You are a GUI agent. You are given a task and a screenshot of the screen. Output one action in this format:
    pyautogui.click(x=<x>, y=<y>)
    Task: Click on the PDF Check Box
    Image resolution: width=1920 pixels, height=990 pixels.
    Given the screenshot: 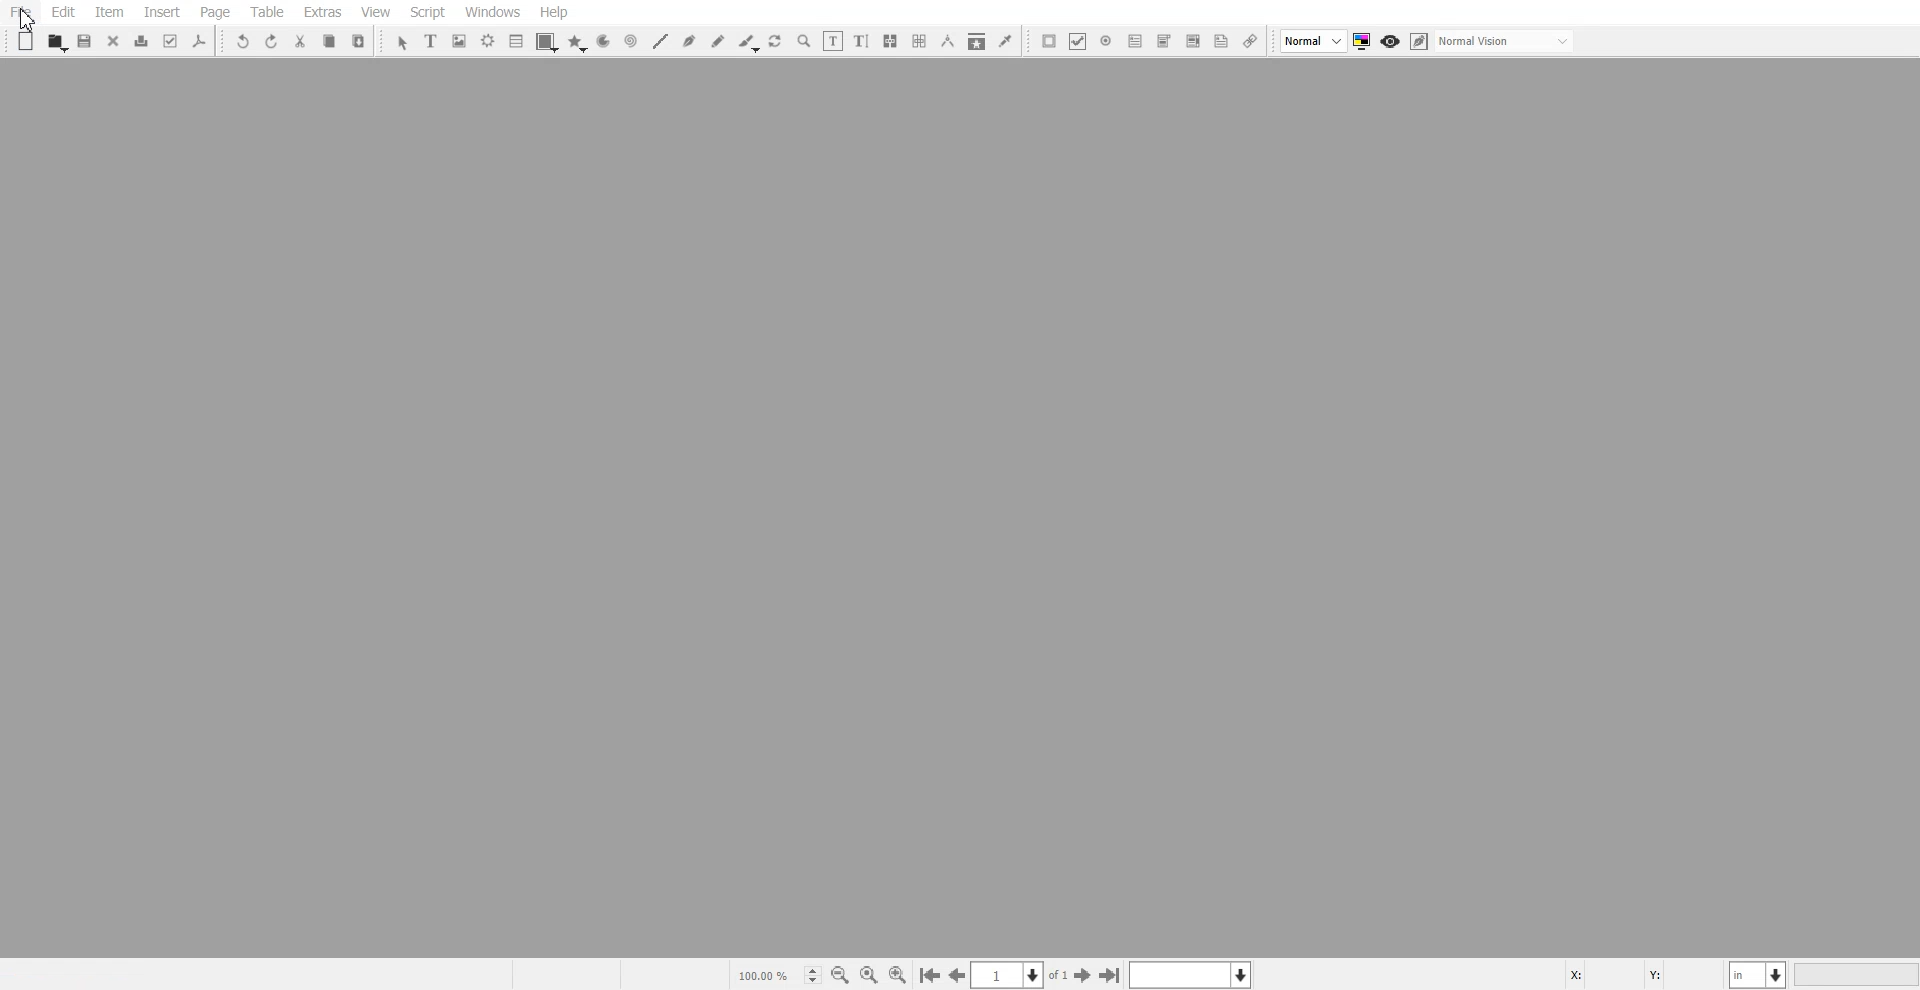 What is the action you would take?
    pyautogui.click(x=1078, y=41)
    